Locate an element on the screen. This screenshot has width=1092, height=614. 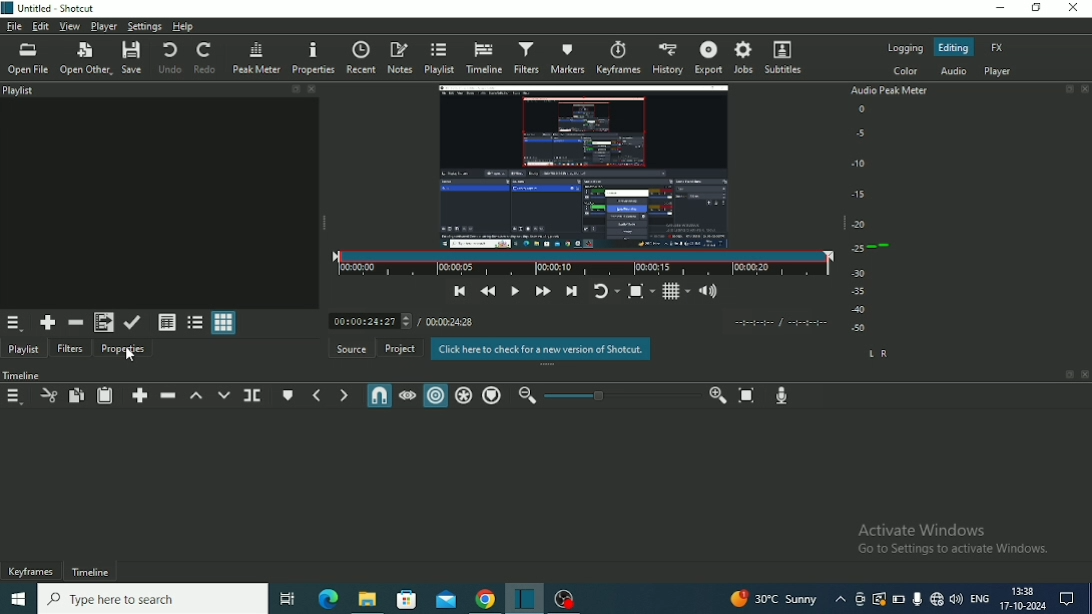
Task View is located at coordinates (289, 601).